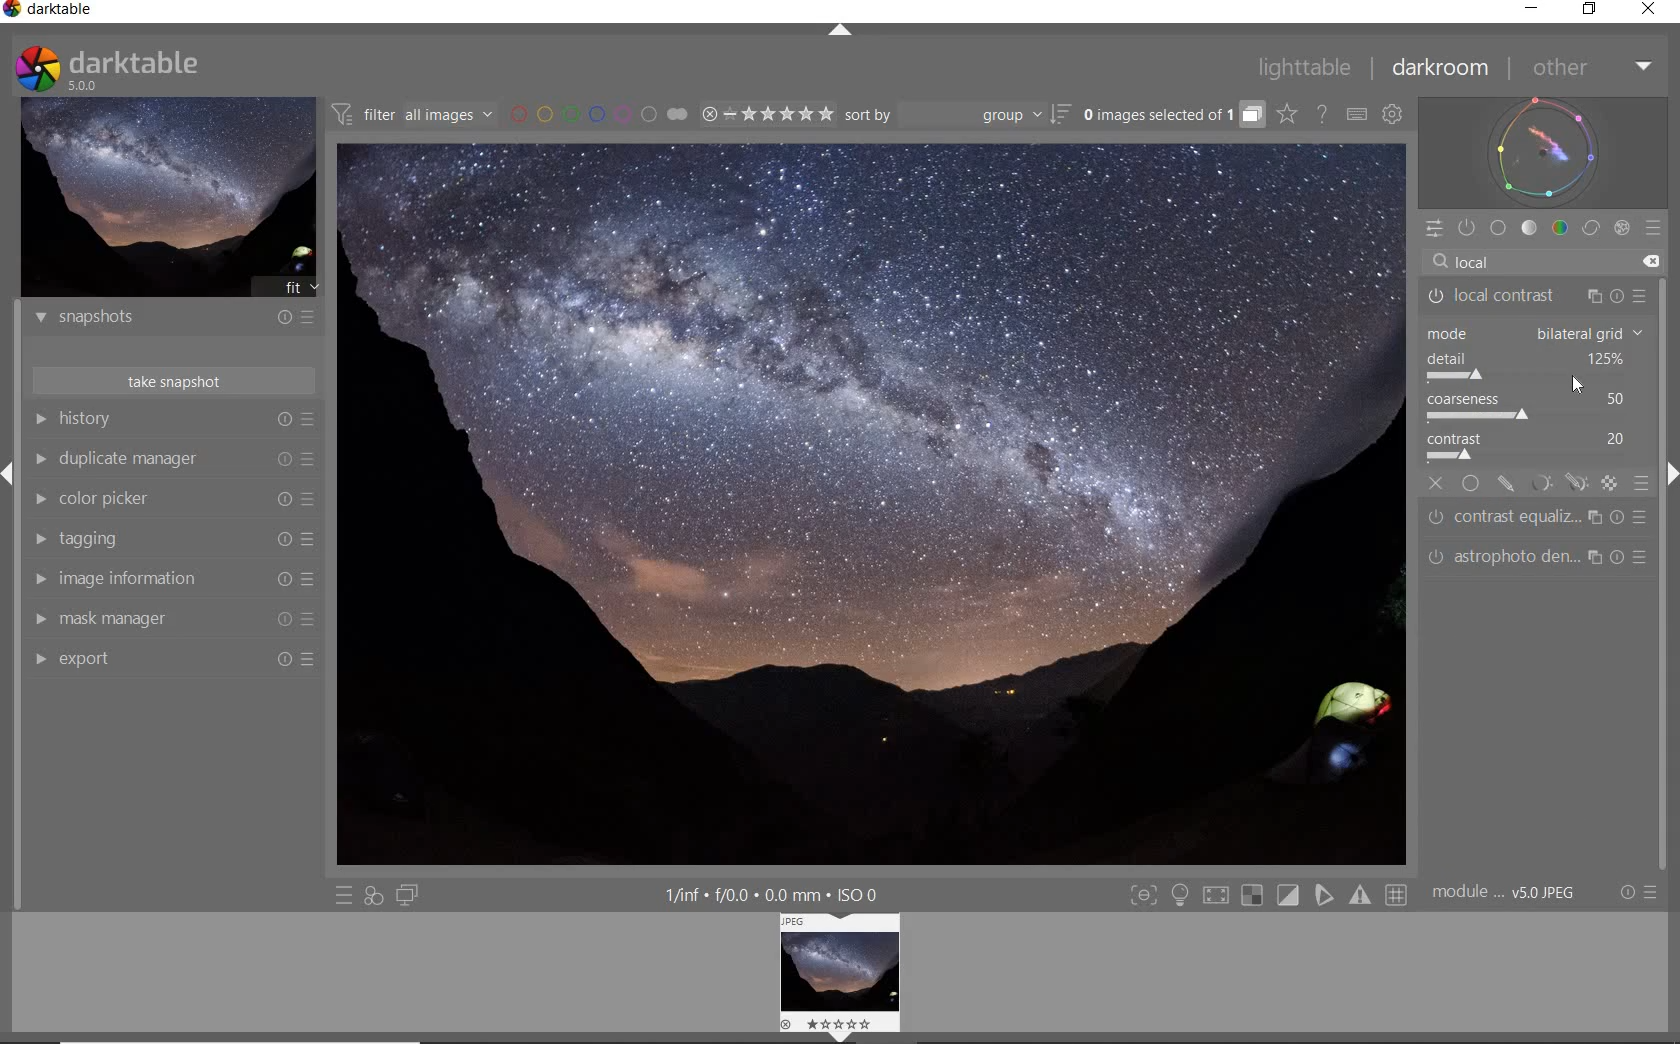  I want to click on DARKROOM, so click(1452, 70).